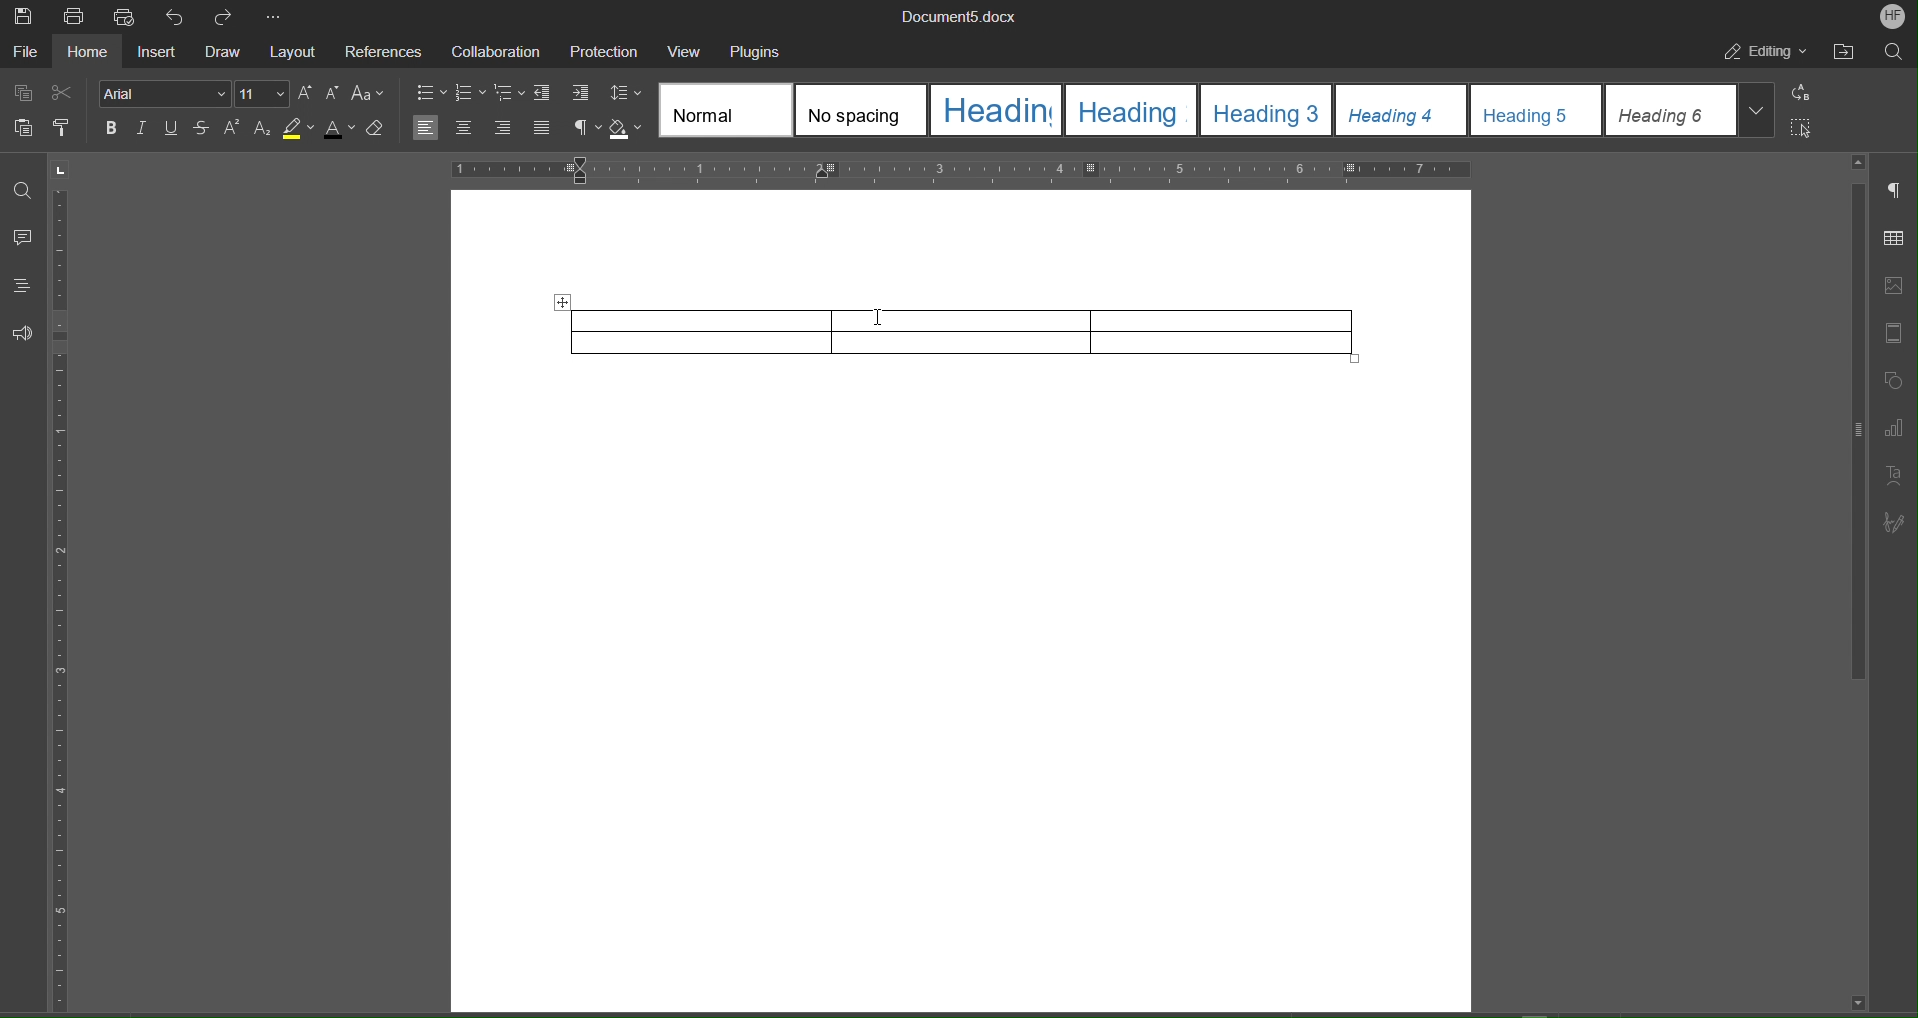 The image size is (1918, 1018). I want to click on Draw, so click(228, 55).